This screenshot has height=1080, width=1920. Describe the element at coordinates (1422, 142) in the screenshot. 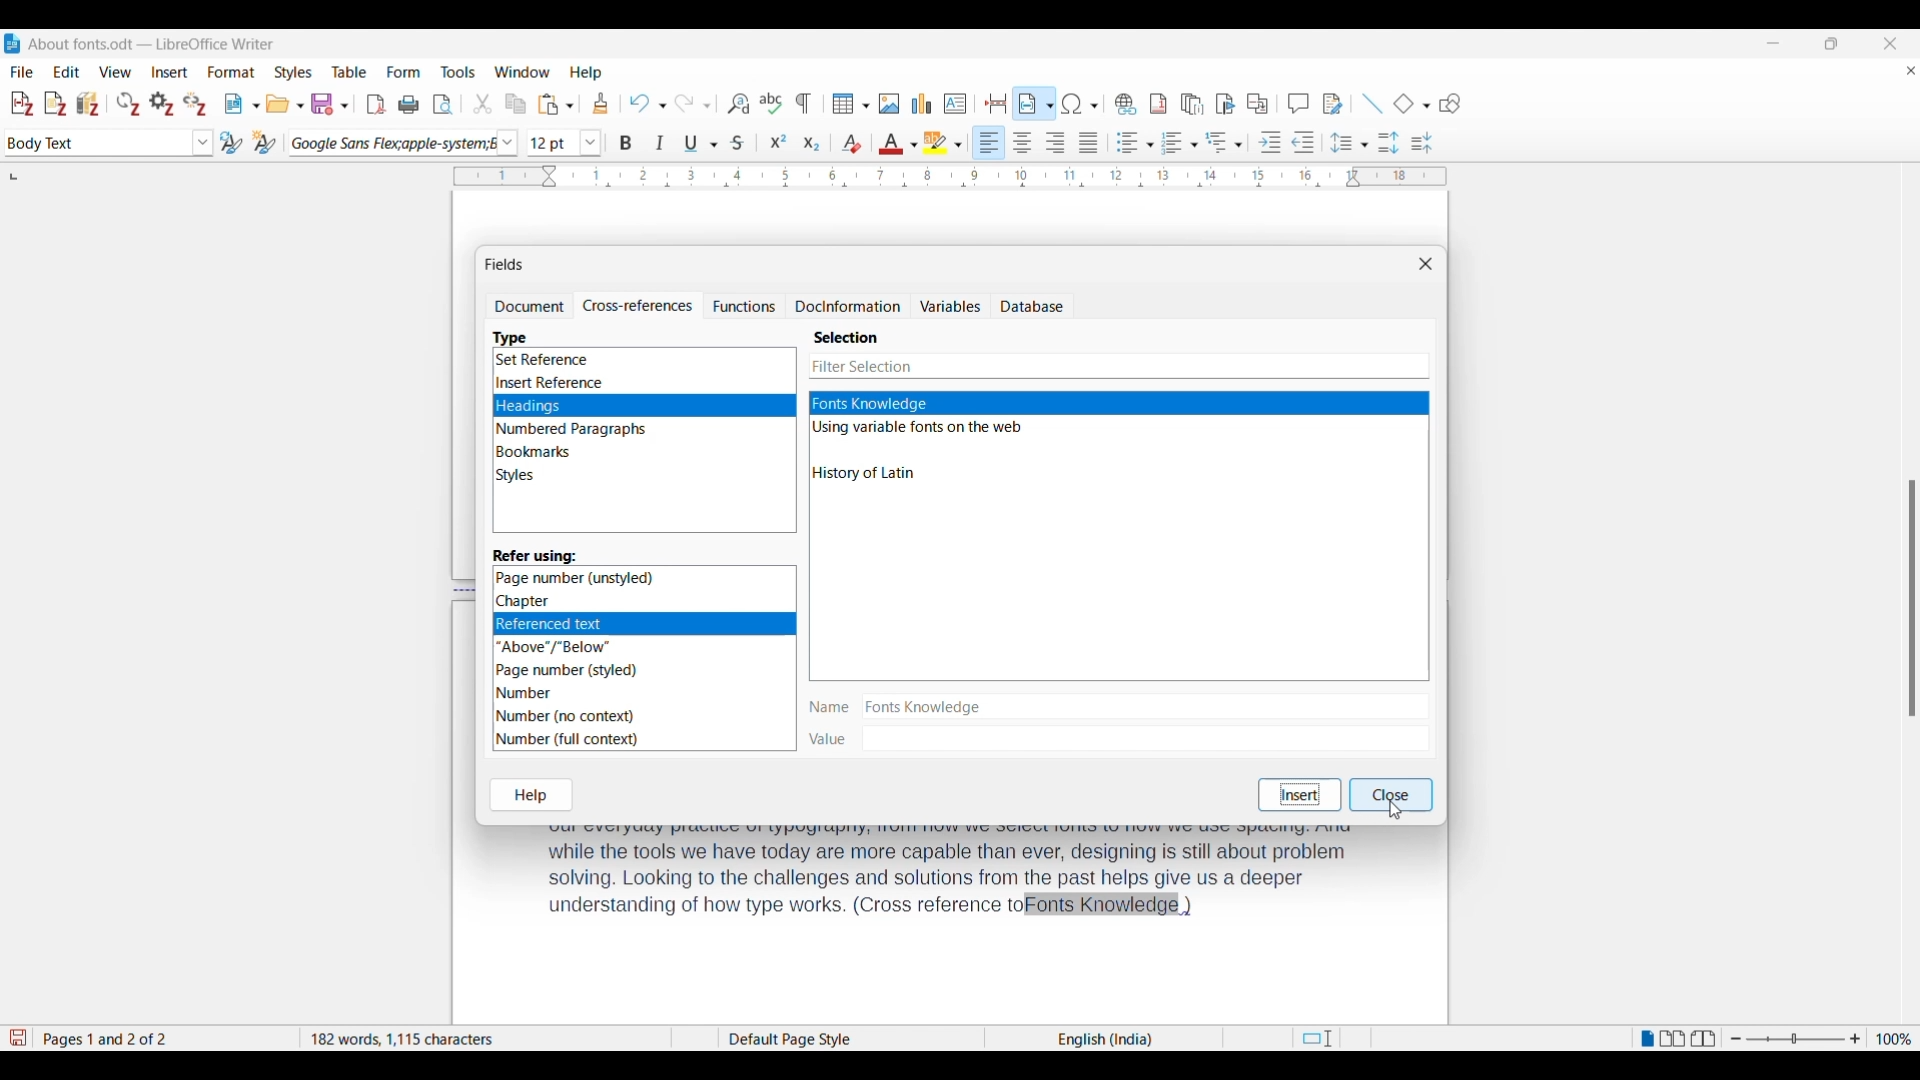

I see `Decrease paragraph spacing` at that location.